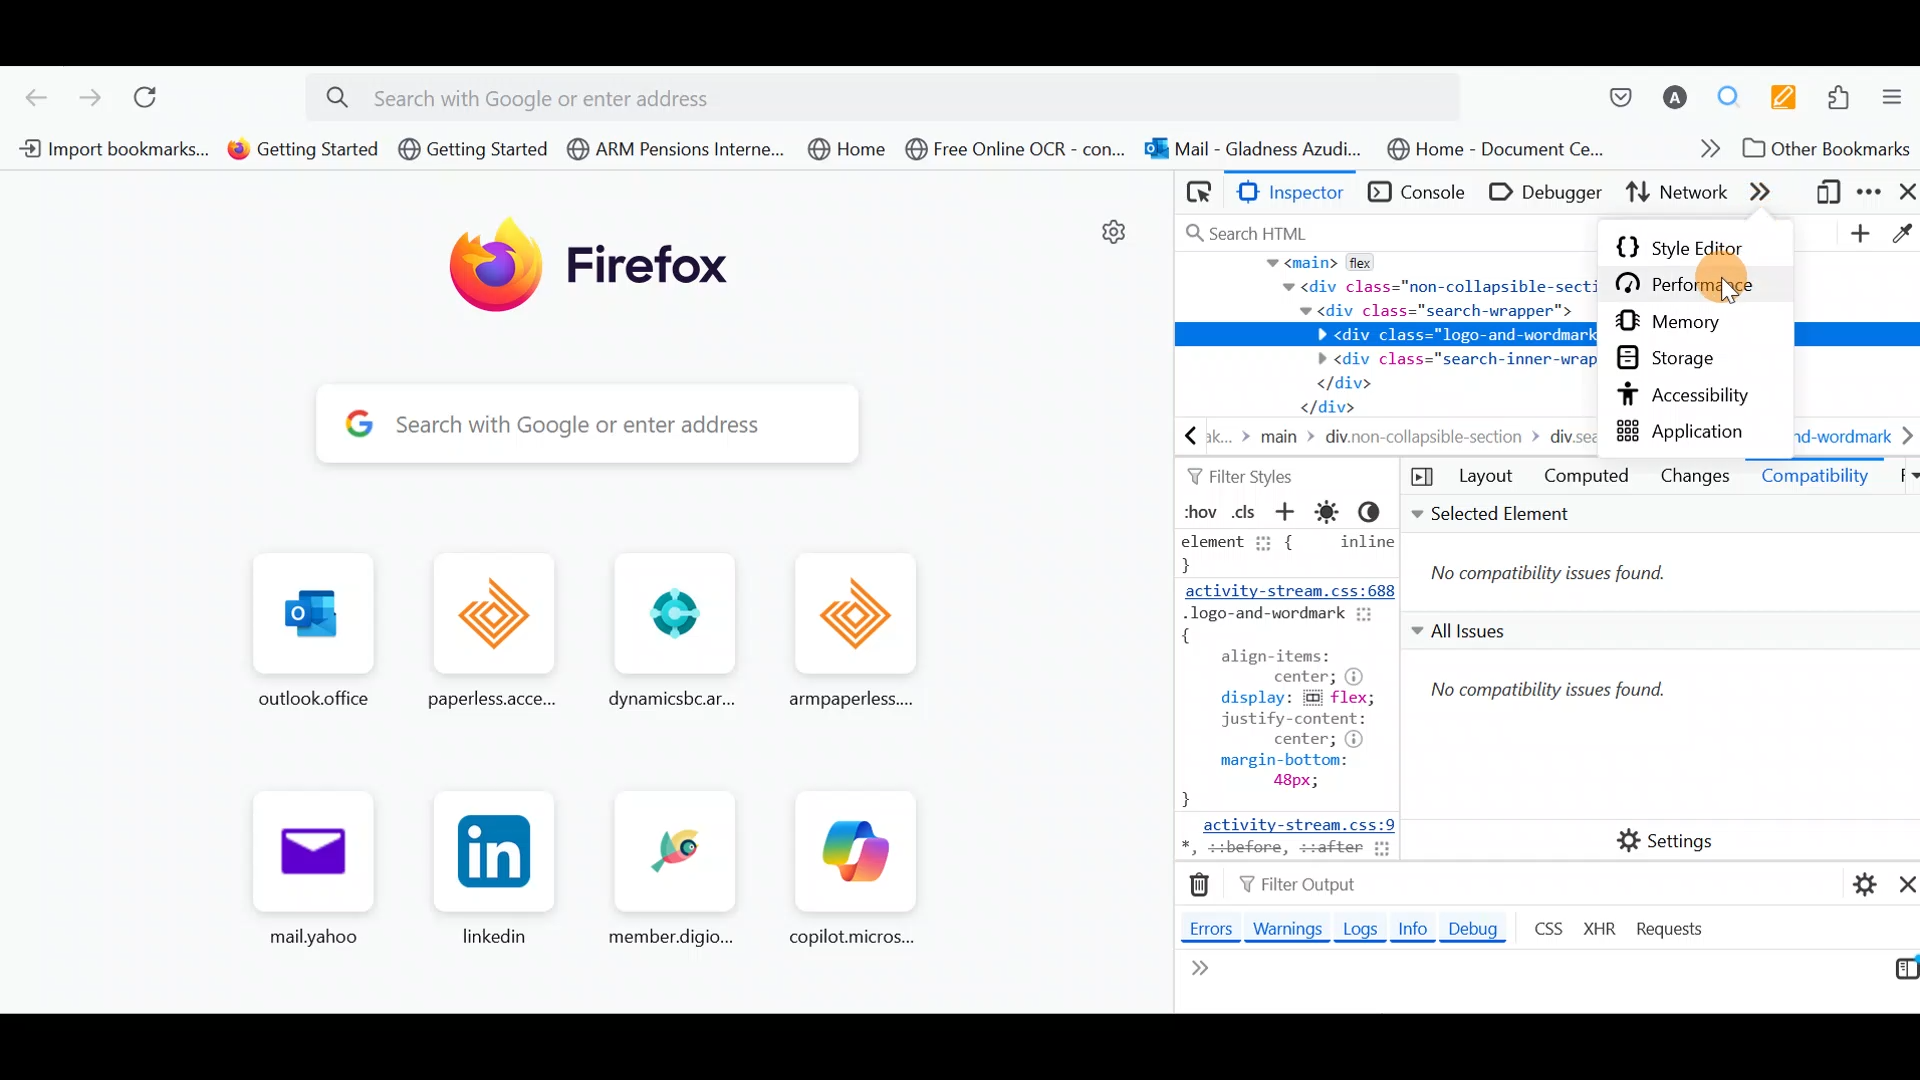 The width and height of the screenshot is (1920, 1080). Describe the element at coordinates (1419, 193) in the screenshot. I see `Console` at that location.